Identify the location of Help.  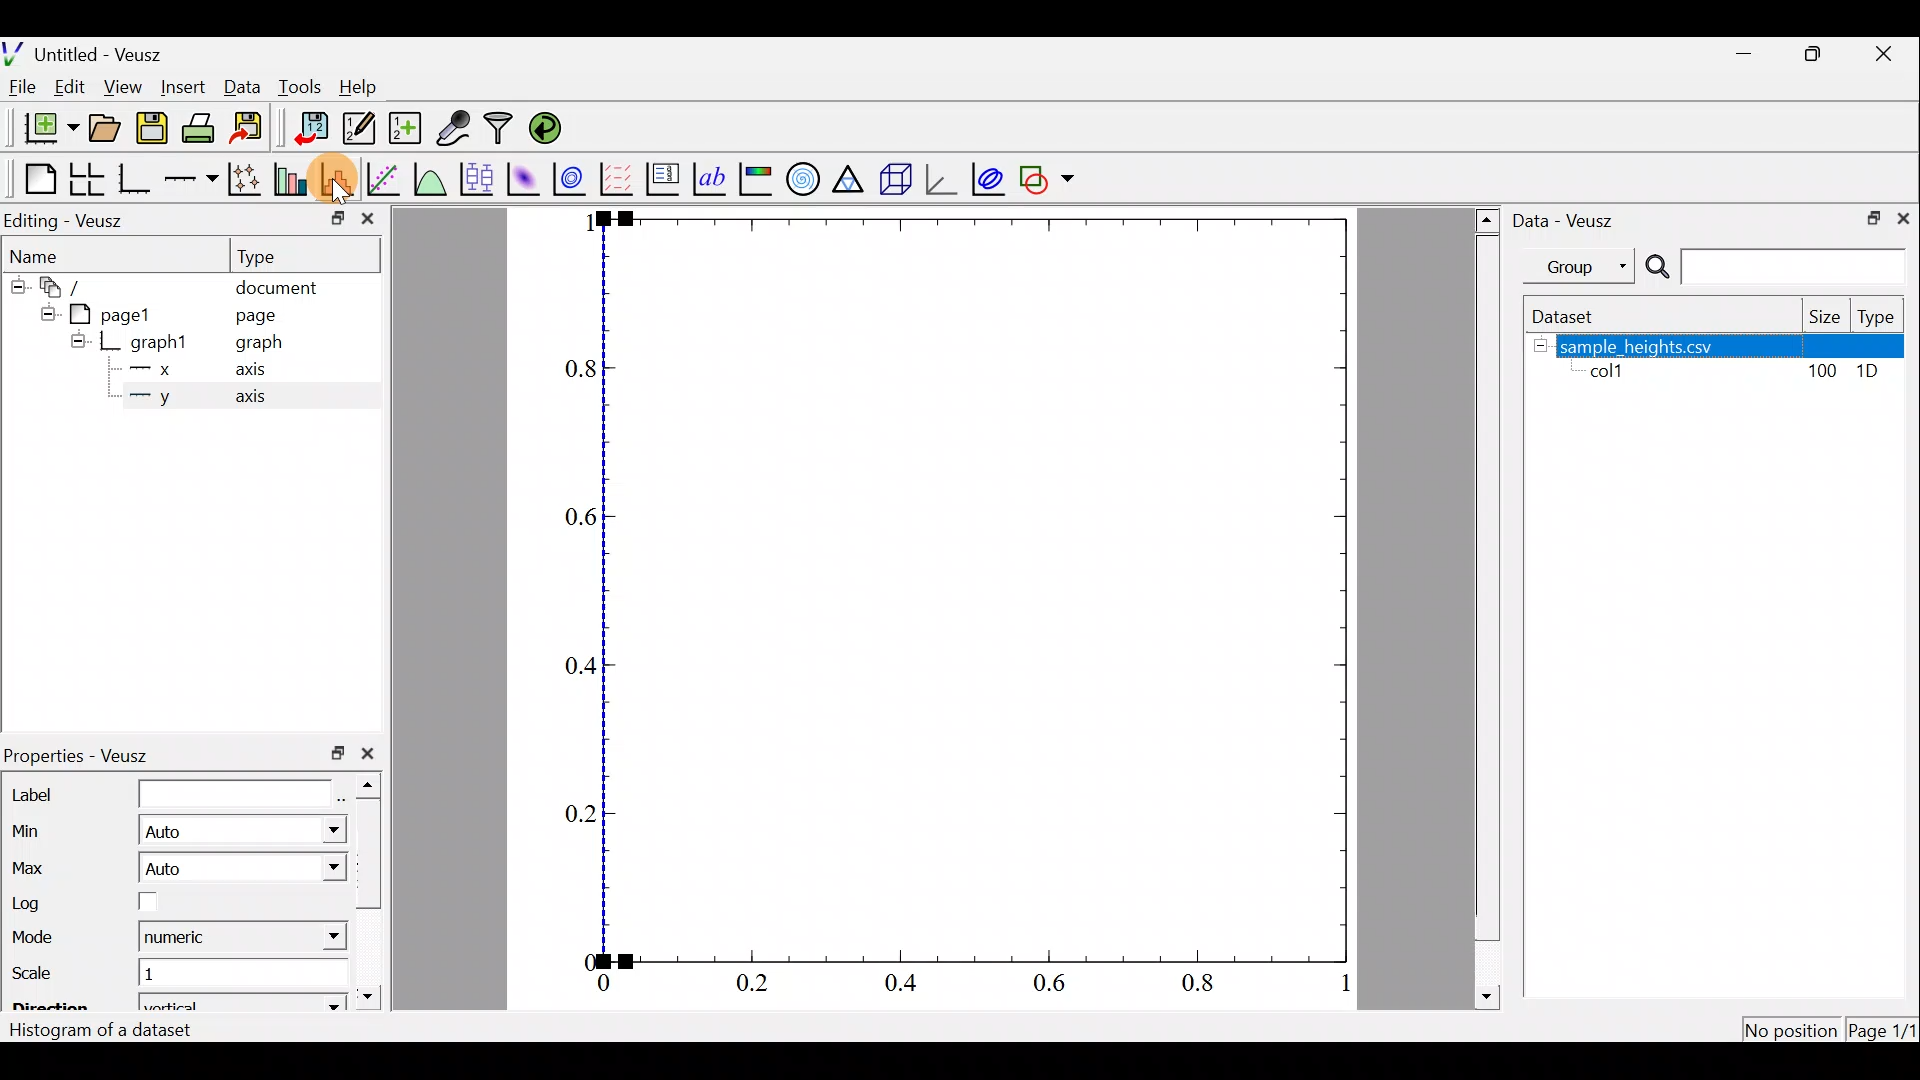
(365, 91).